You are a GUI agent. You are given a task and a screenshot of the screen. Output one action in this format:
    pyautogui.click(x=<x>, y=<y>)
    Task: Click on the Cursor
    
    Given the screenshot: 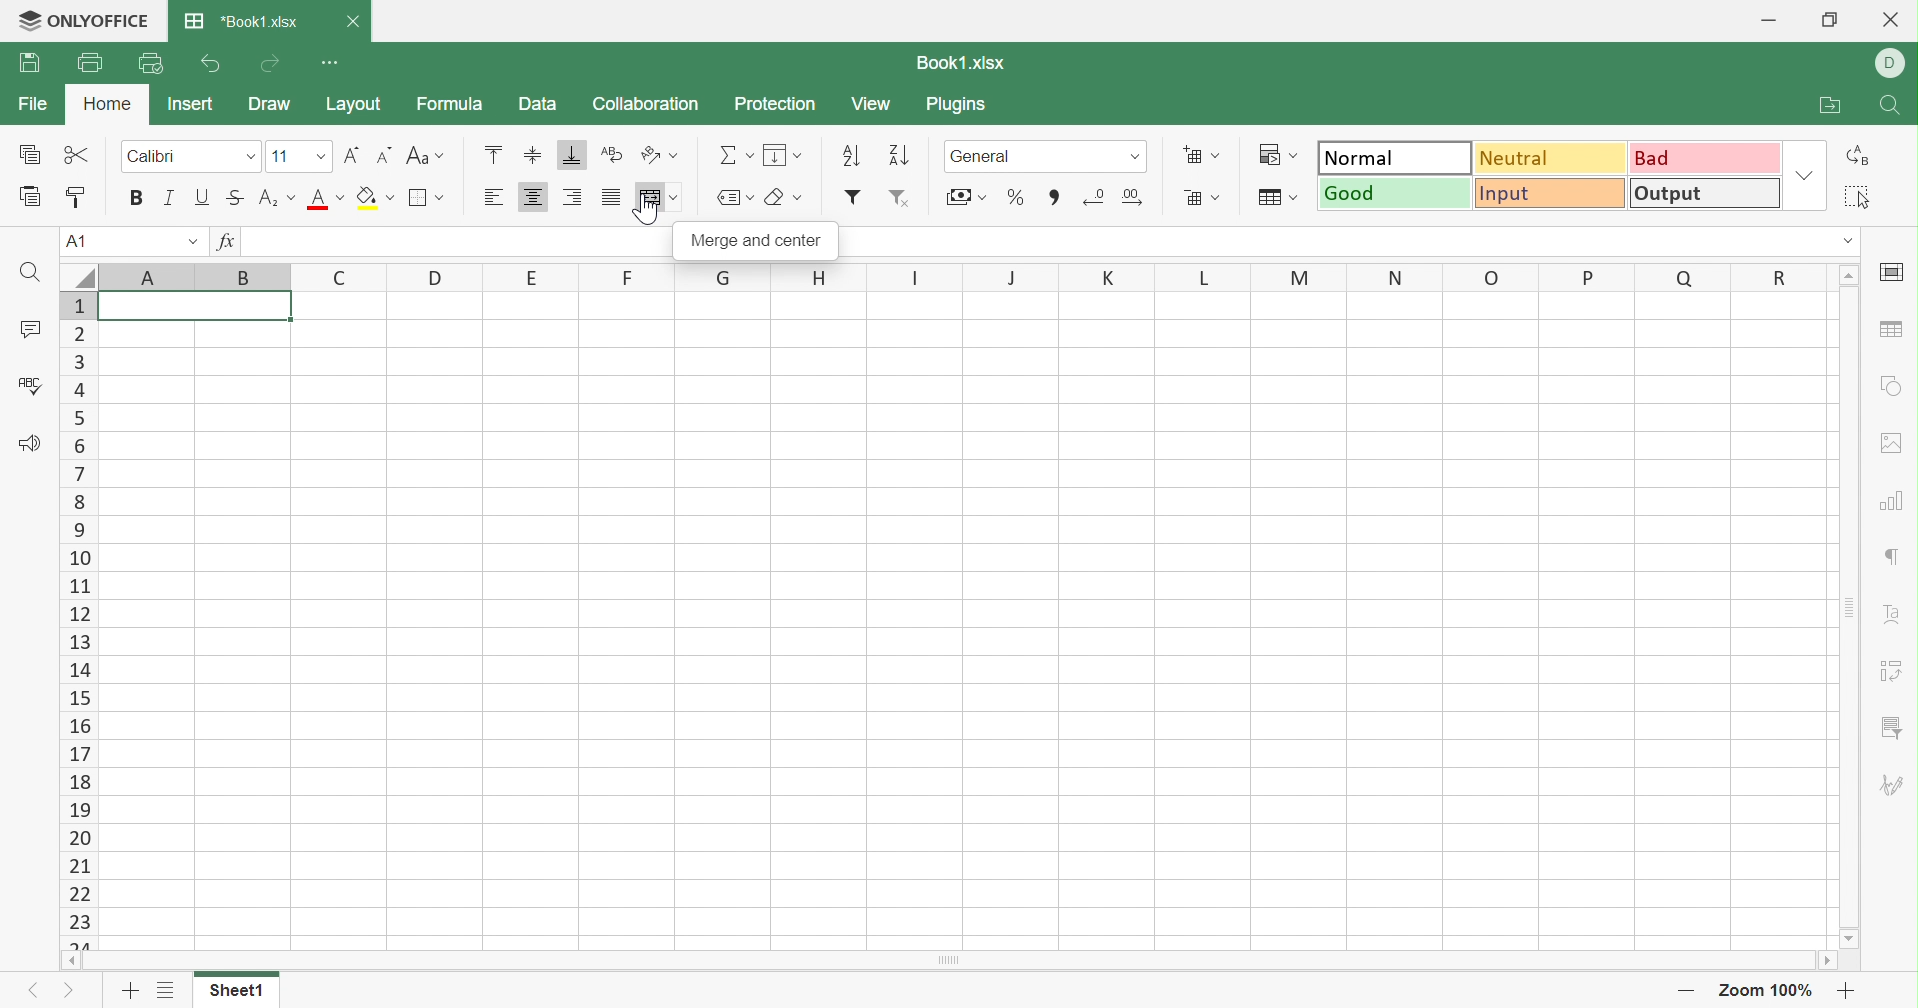 What is the action you would take?
    pyautogui.click(x=650, y=216)
    